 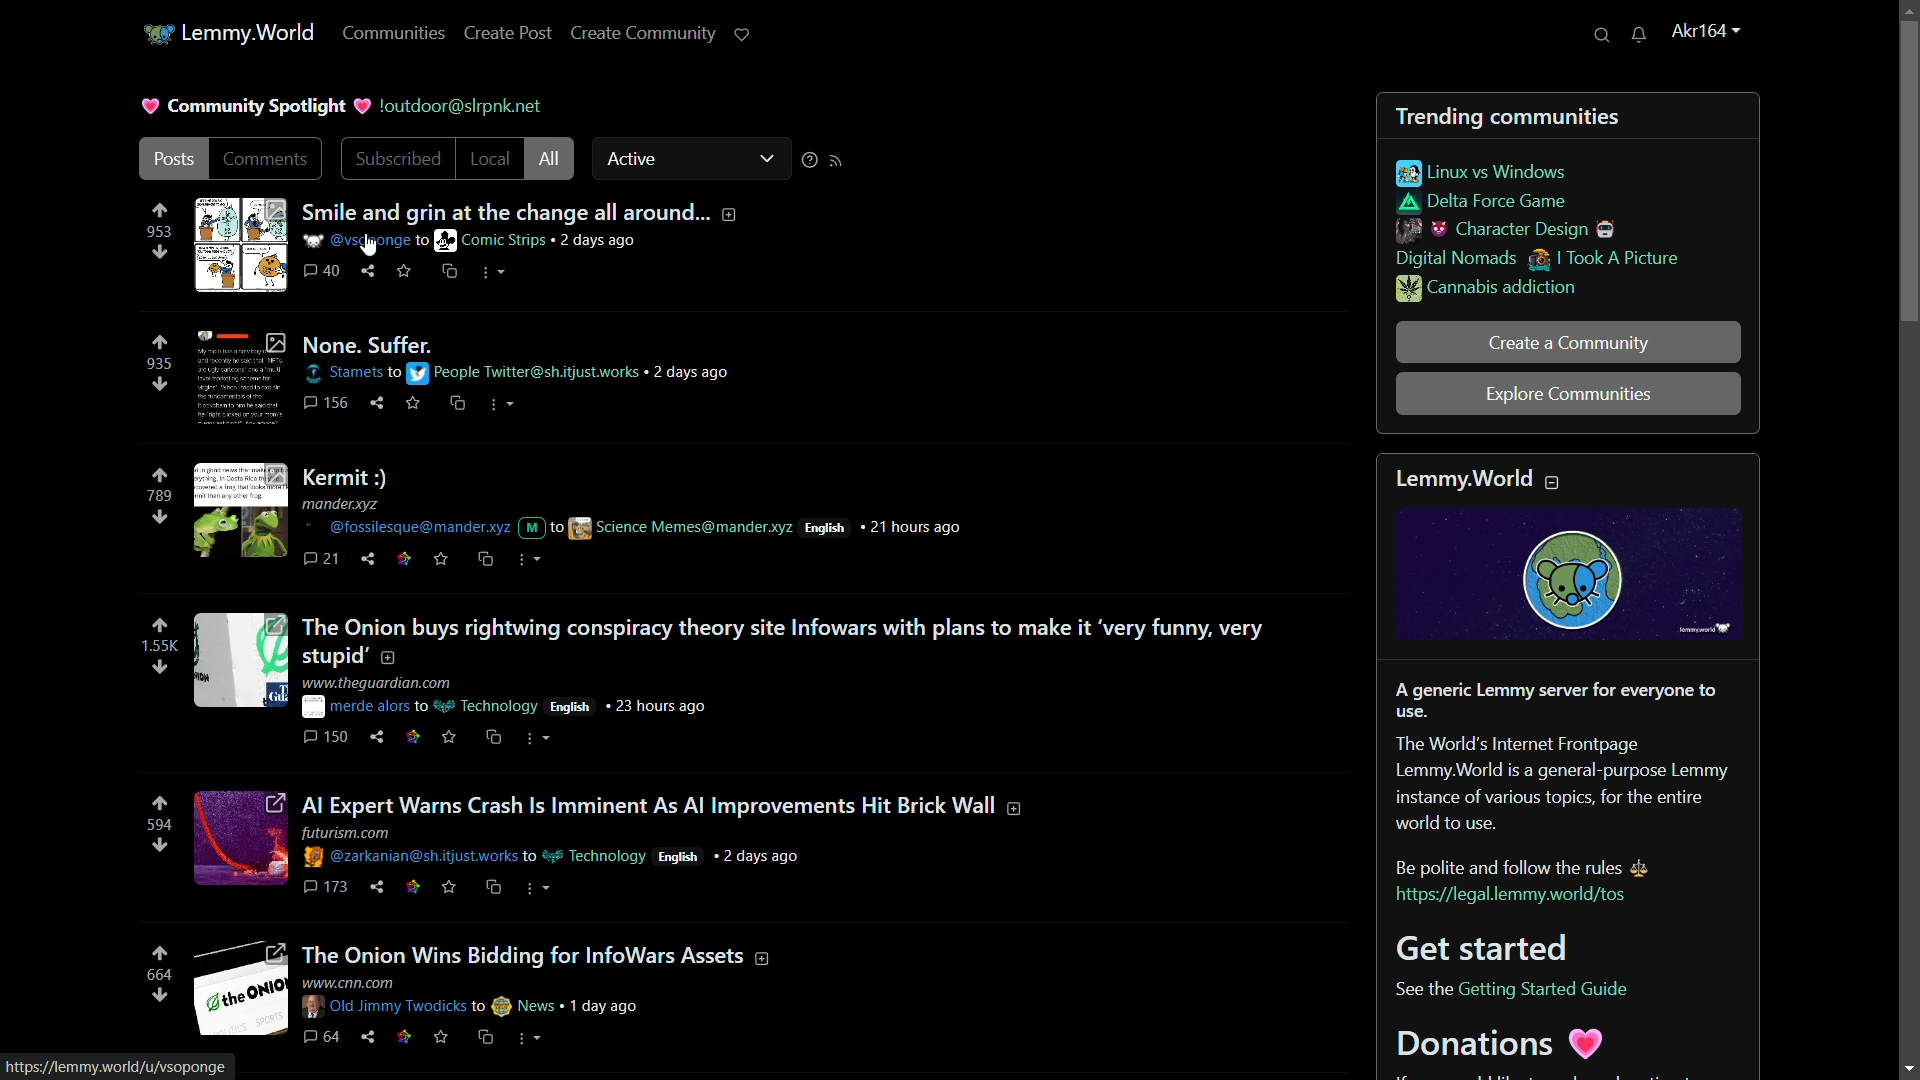 I want to click on upvote, so click(x=160, y=342).